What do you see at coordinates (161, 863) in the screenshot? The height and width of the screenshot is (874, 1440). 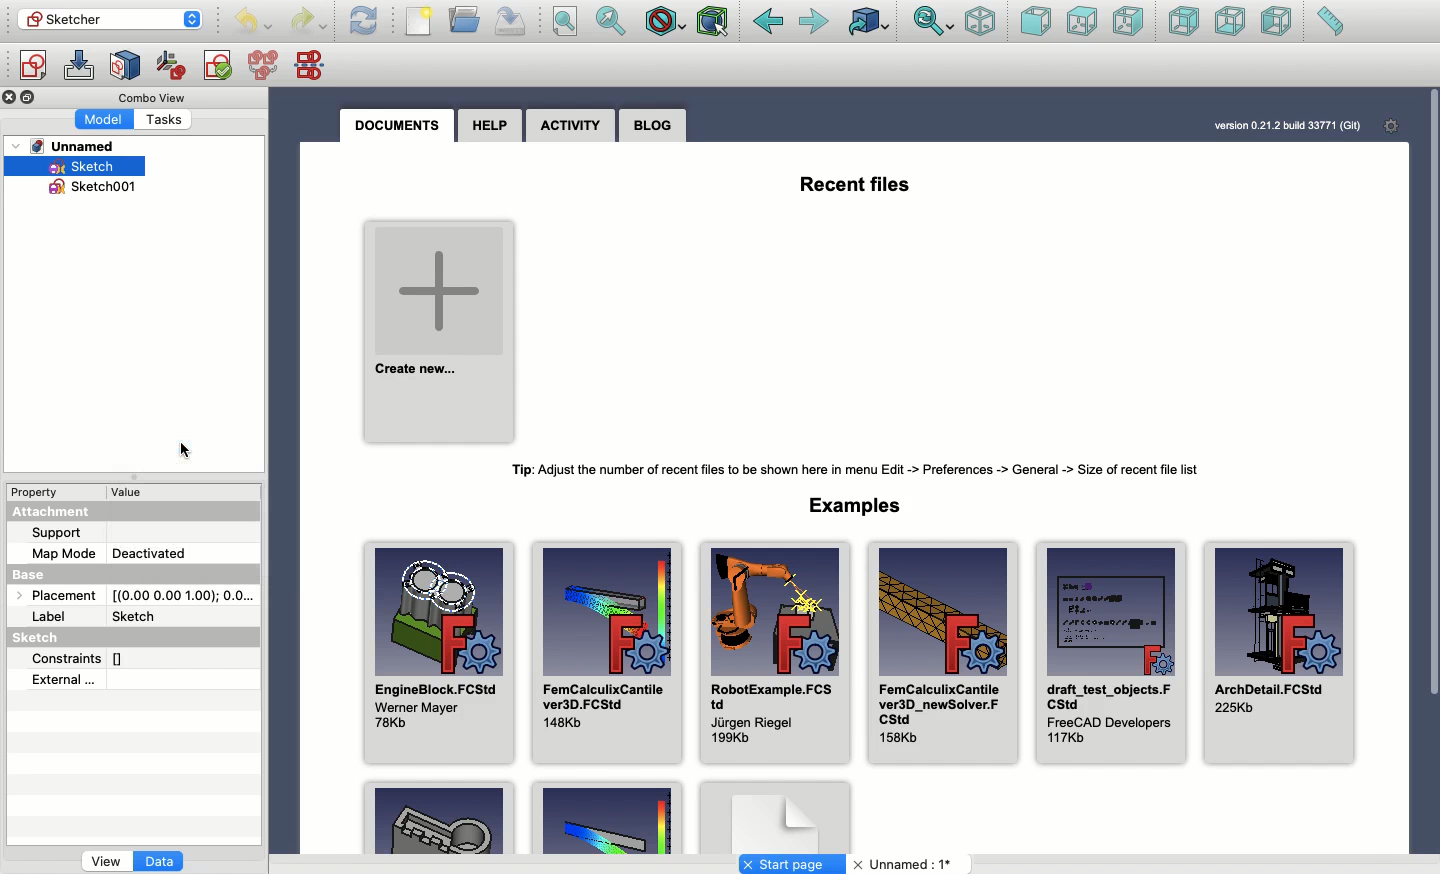 I see `Data` at bounding box center [161, 863].